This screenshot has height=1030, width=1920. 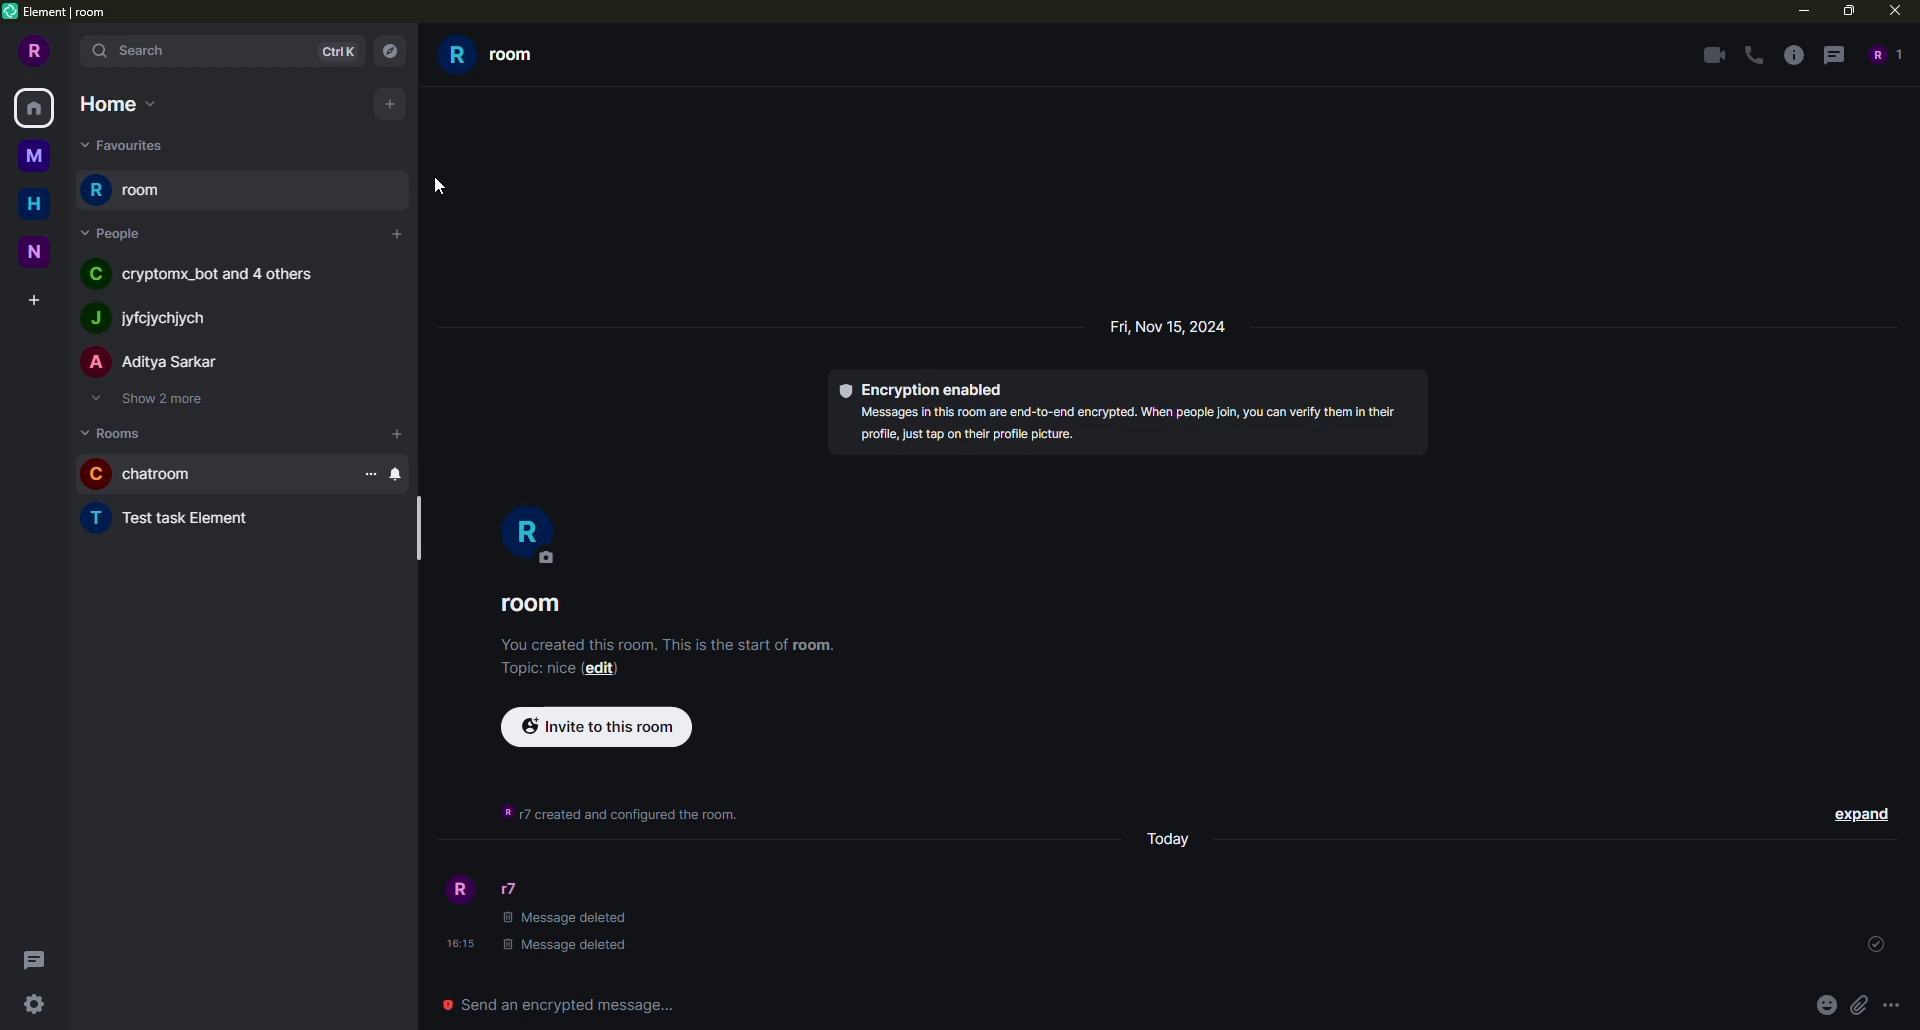 What do you see at coordinates (112, 231) in the screenshot?
I see `people` at bounding box center [112, 231].